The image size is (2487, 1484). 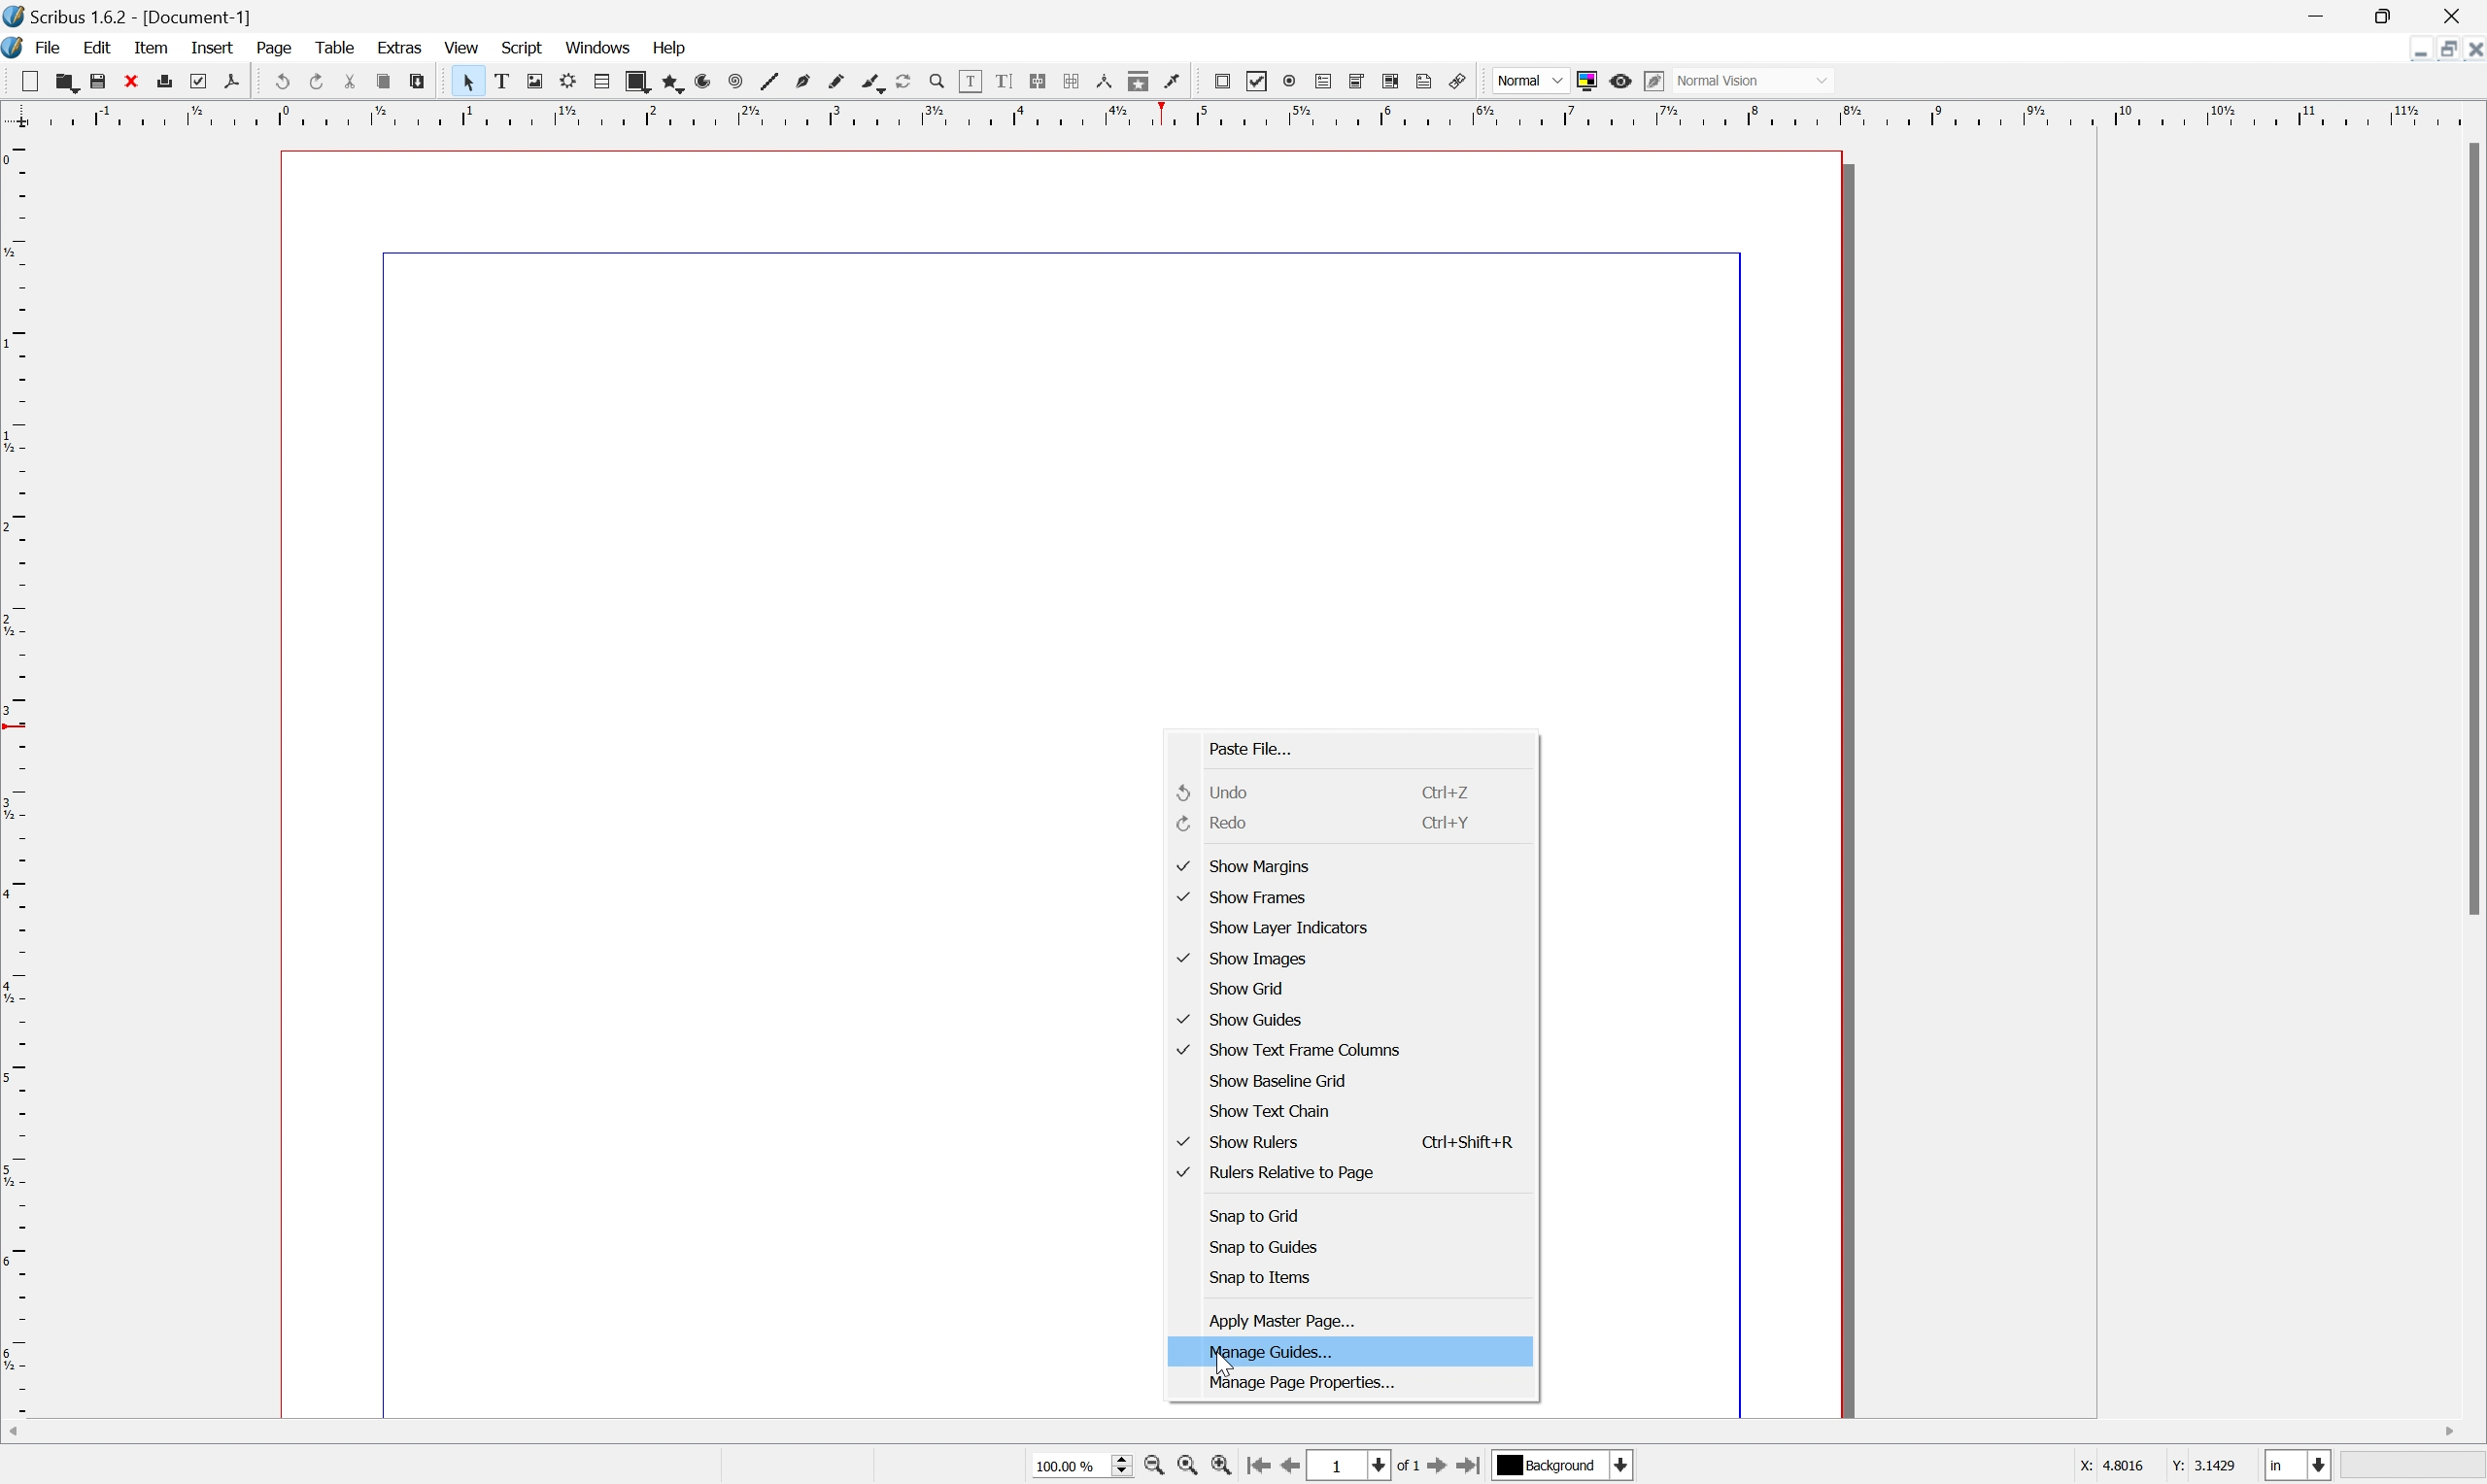 What do you see at coordinates (1262, 1276) in the screenshot?
I see `sort to items` at bounding box center [1262, 1276].